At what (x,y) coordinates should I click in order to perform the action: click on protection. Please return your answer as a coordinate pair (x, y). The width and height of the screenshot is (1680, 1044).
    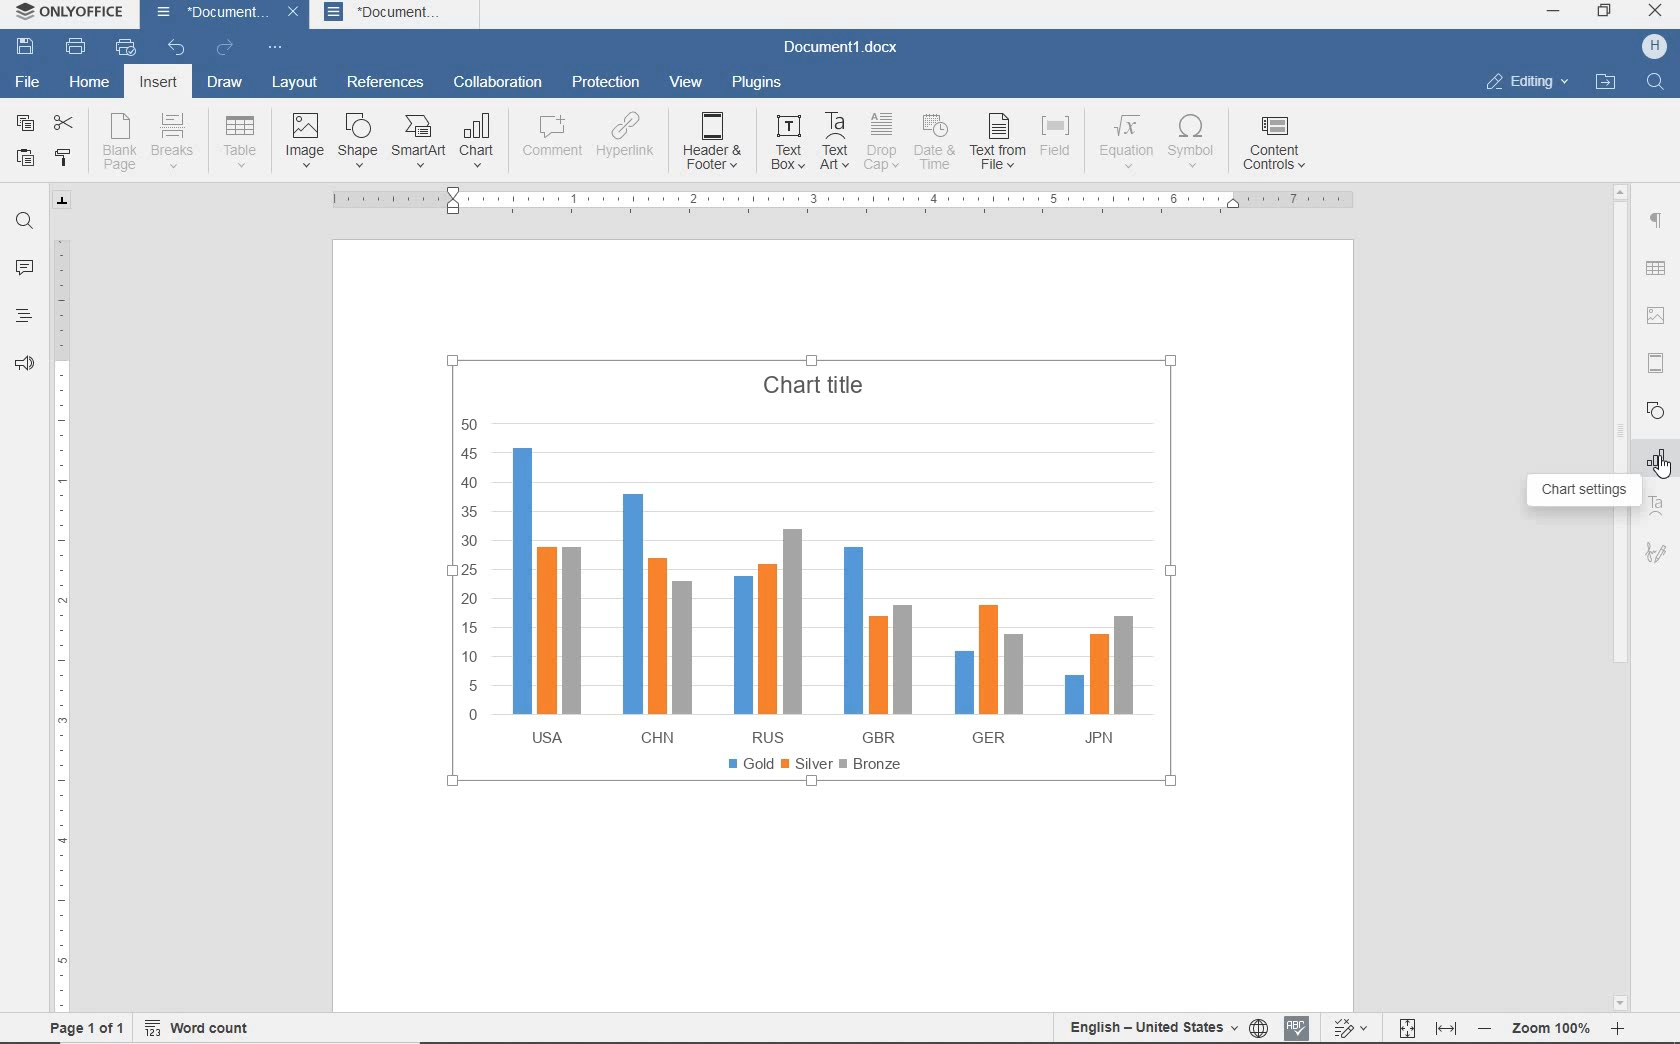
    Looking at the image, I should click on (605, 81).